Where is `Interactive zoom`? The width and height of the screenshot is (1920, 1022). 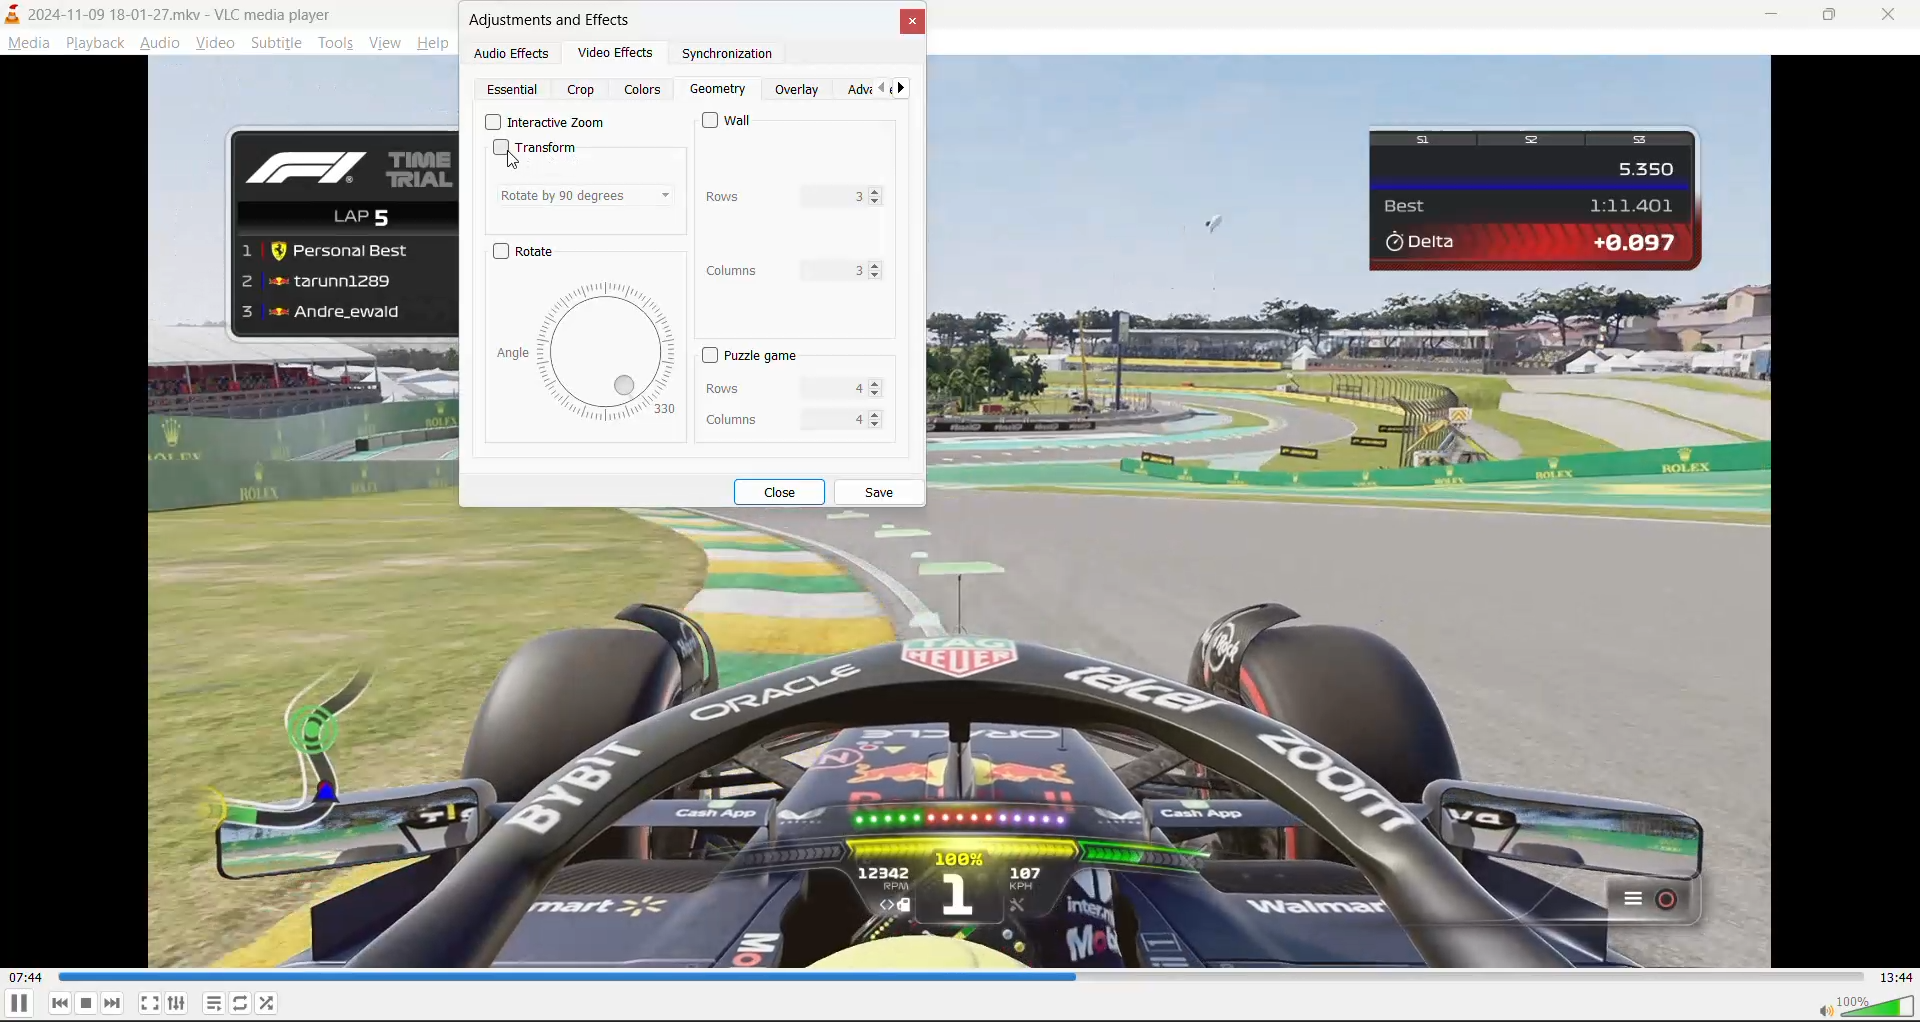 Interactive zoom is located at coordinates (546, 120).